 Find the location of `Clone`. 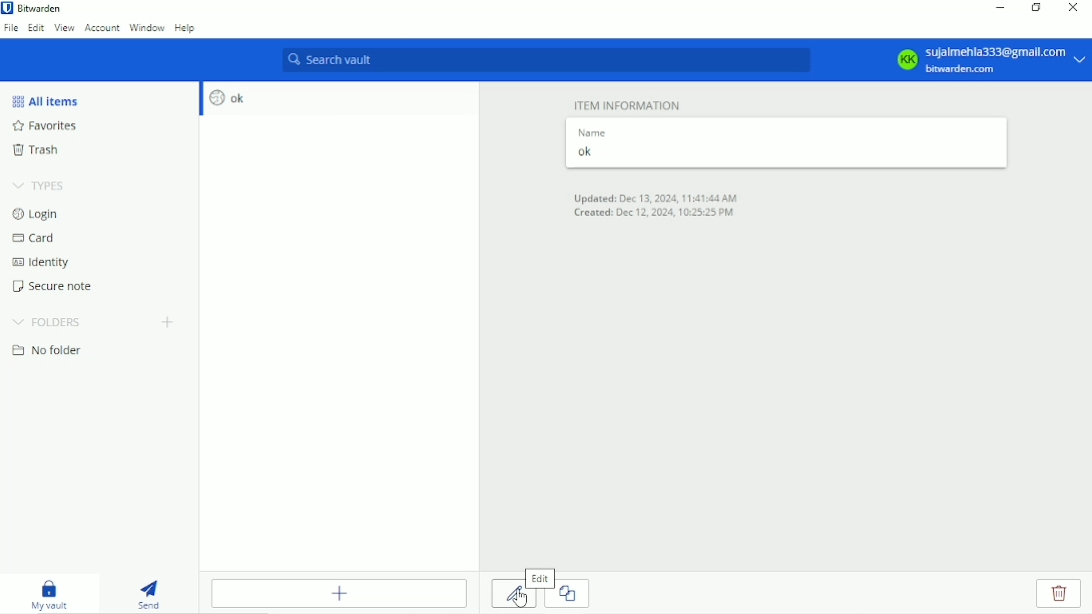

Clone is located at coordinates (575, 593).